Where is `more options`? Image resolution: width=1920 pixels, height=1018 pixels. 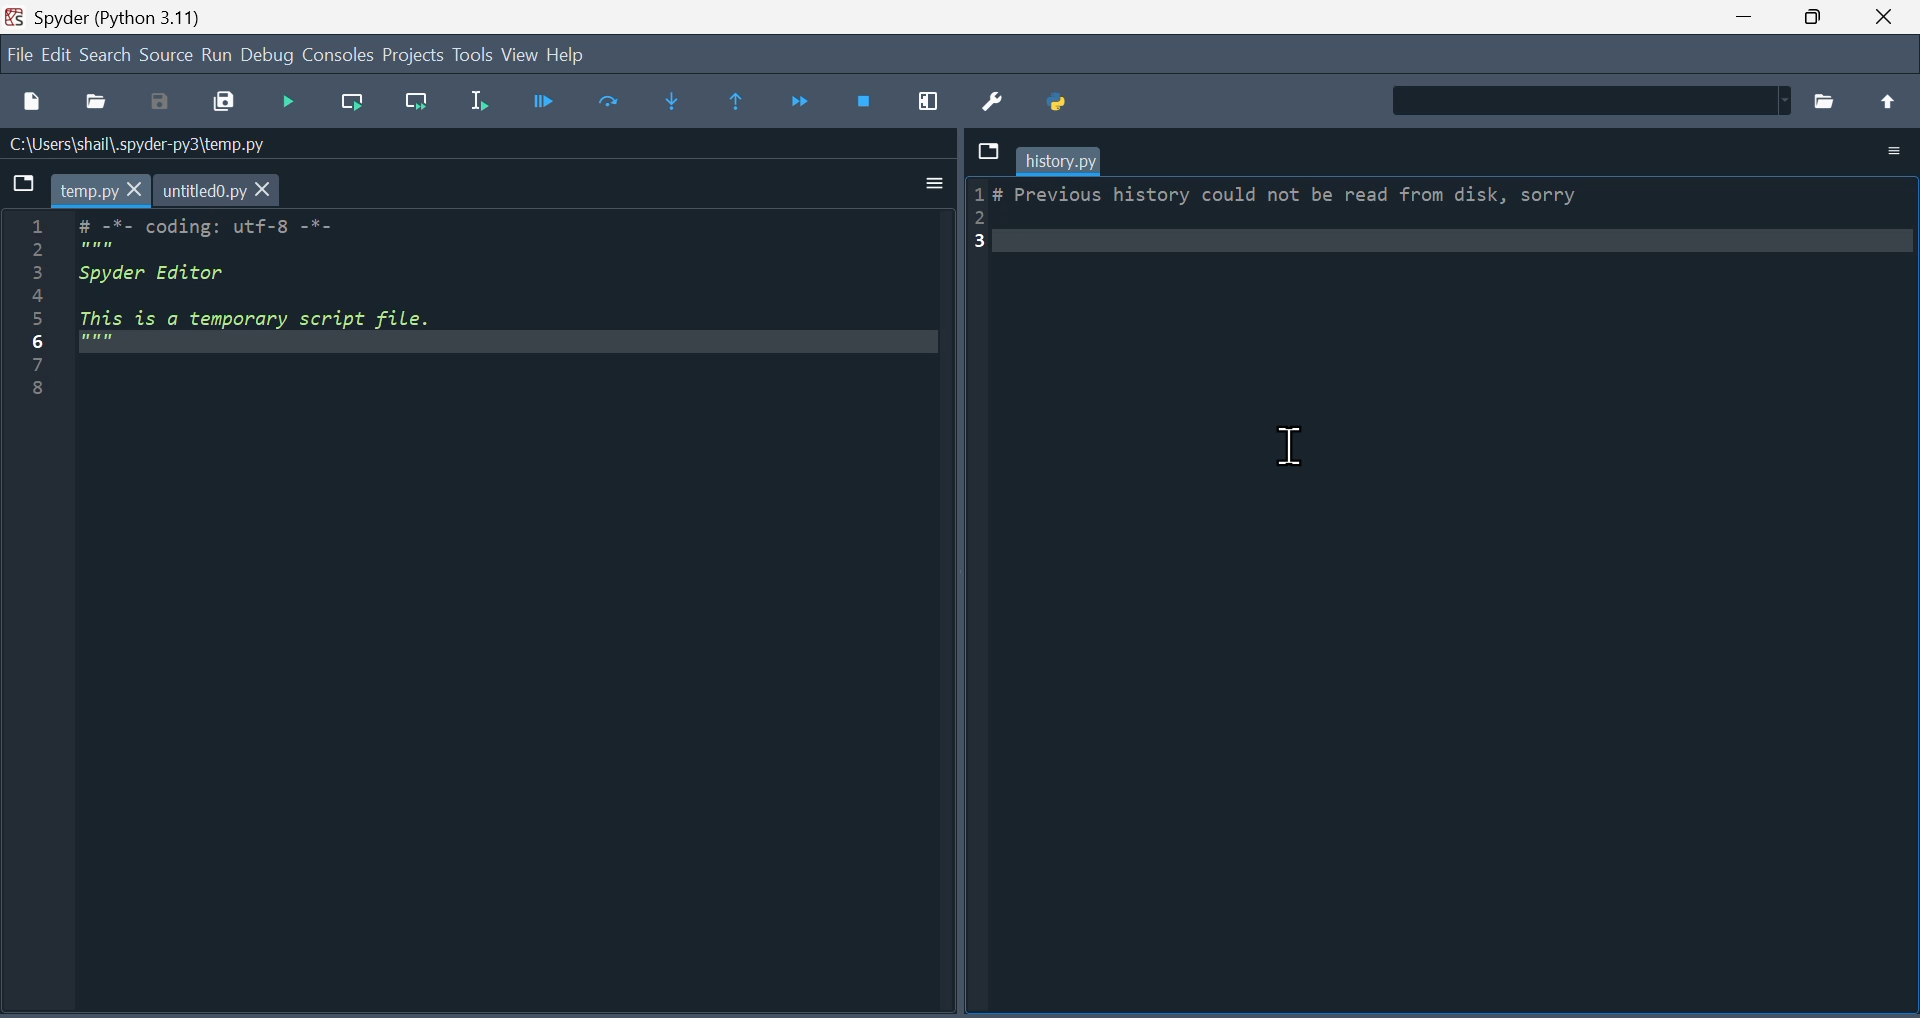
more options is located at coordinates (936, 183).